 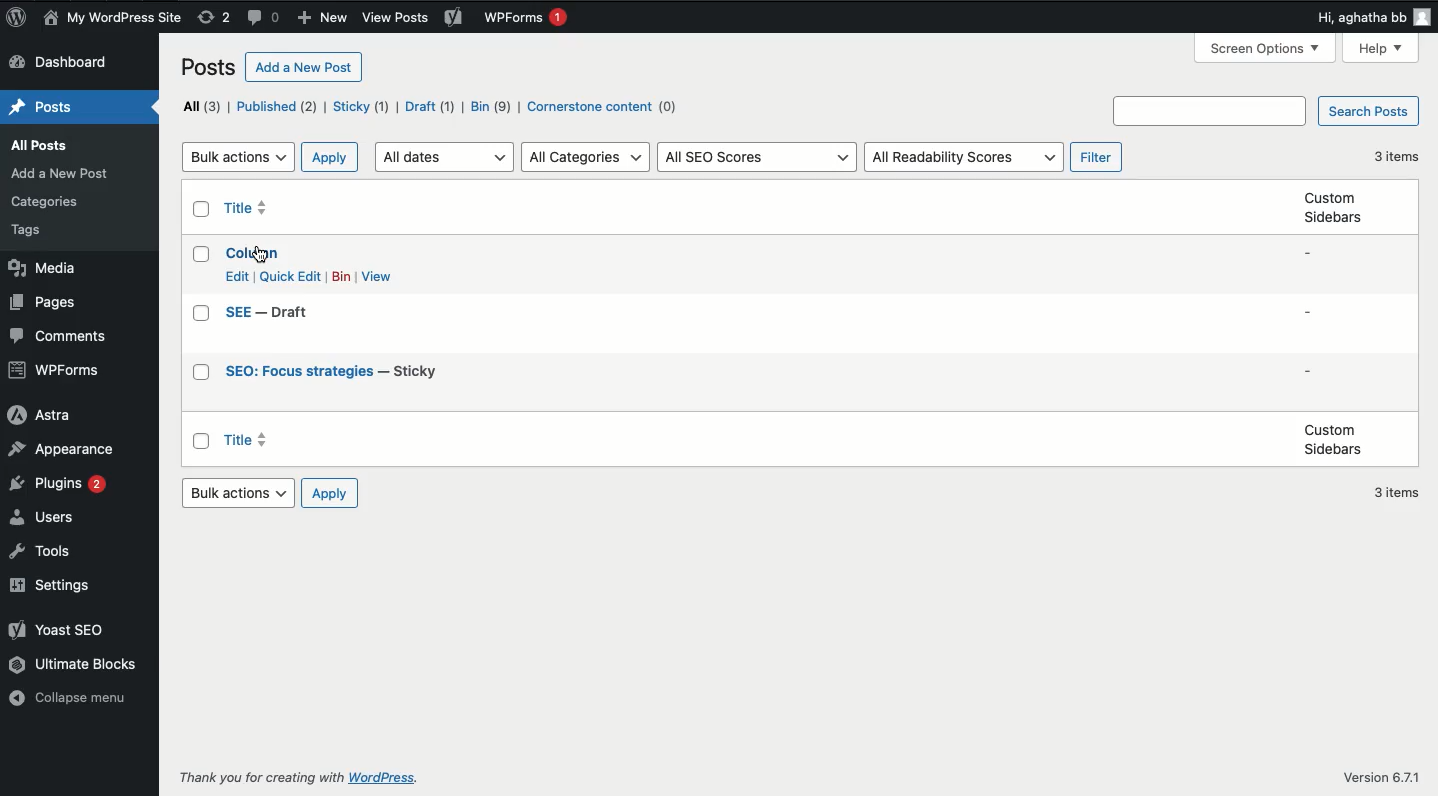 I want to click on Pages, so click(x=48, y=304).